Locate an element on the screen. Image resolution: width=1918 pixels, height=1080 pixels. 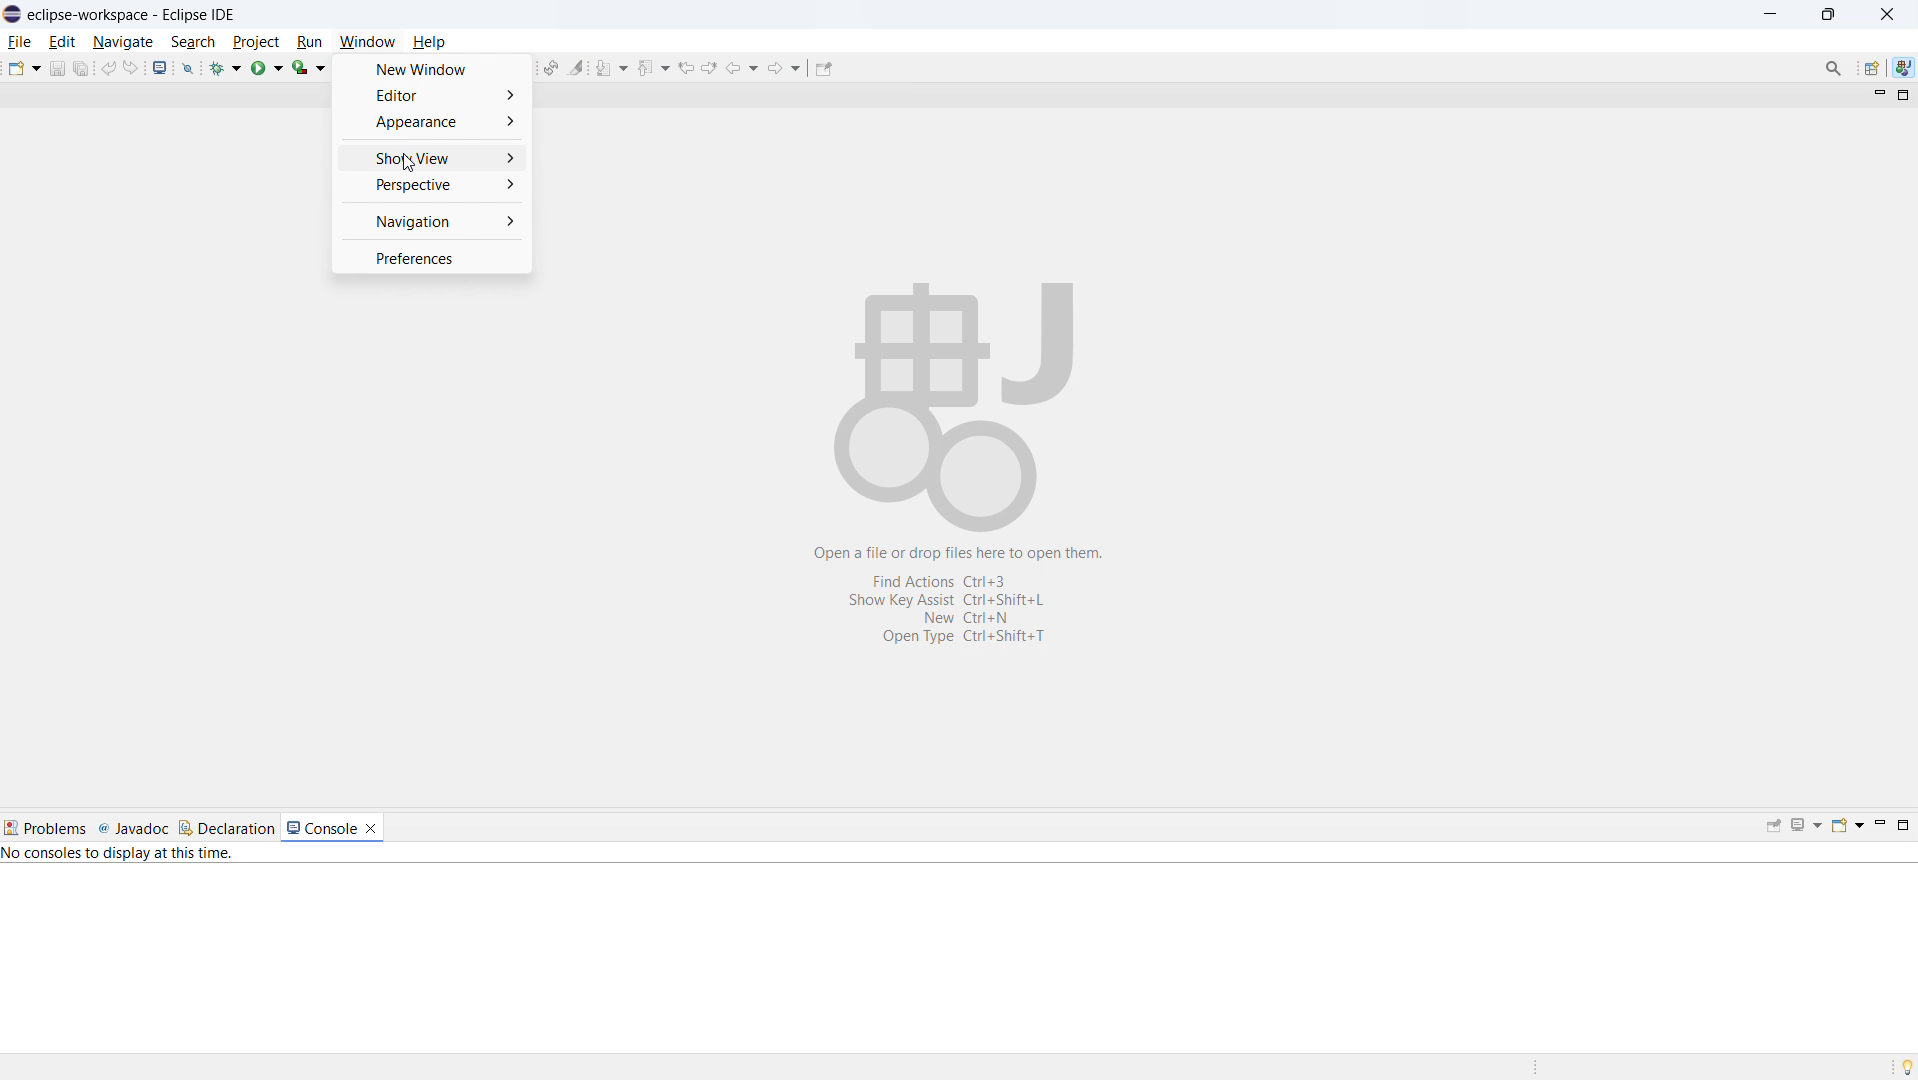
previous edit location is located at coordinates (684, 68).